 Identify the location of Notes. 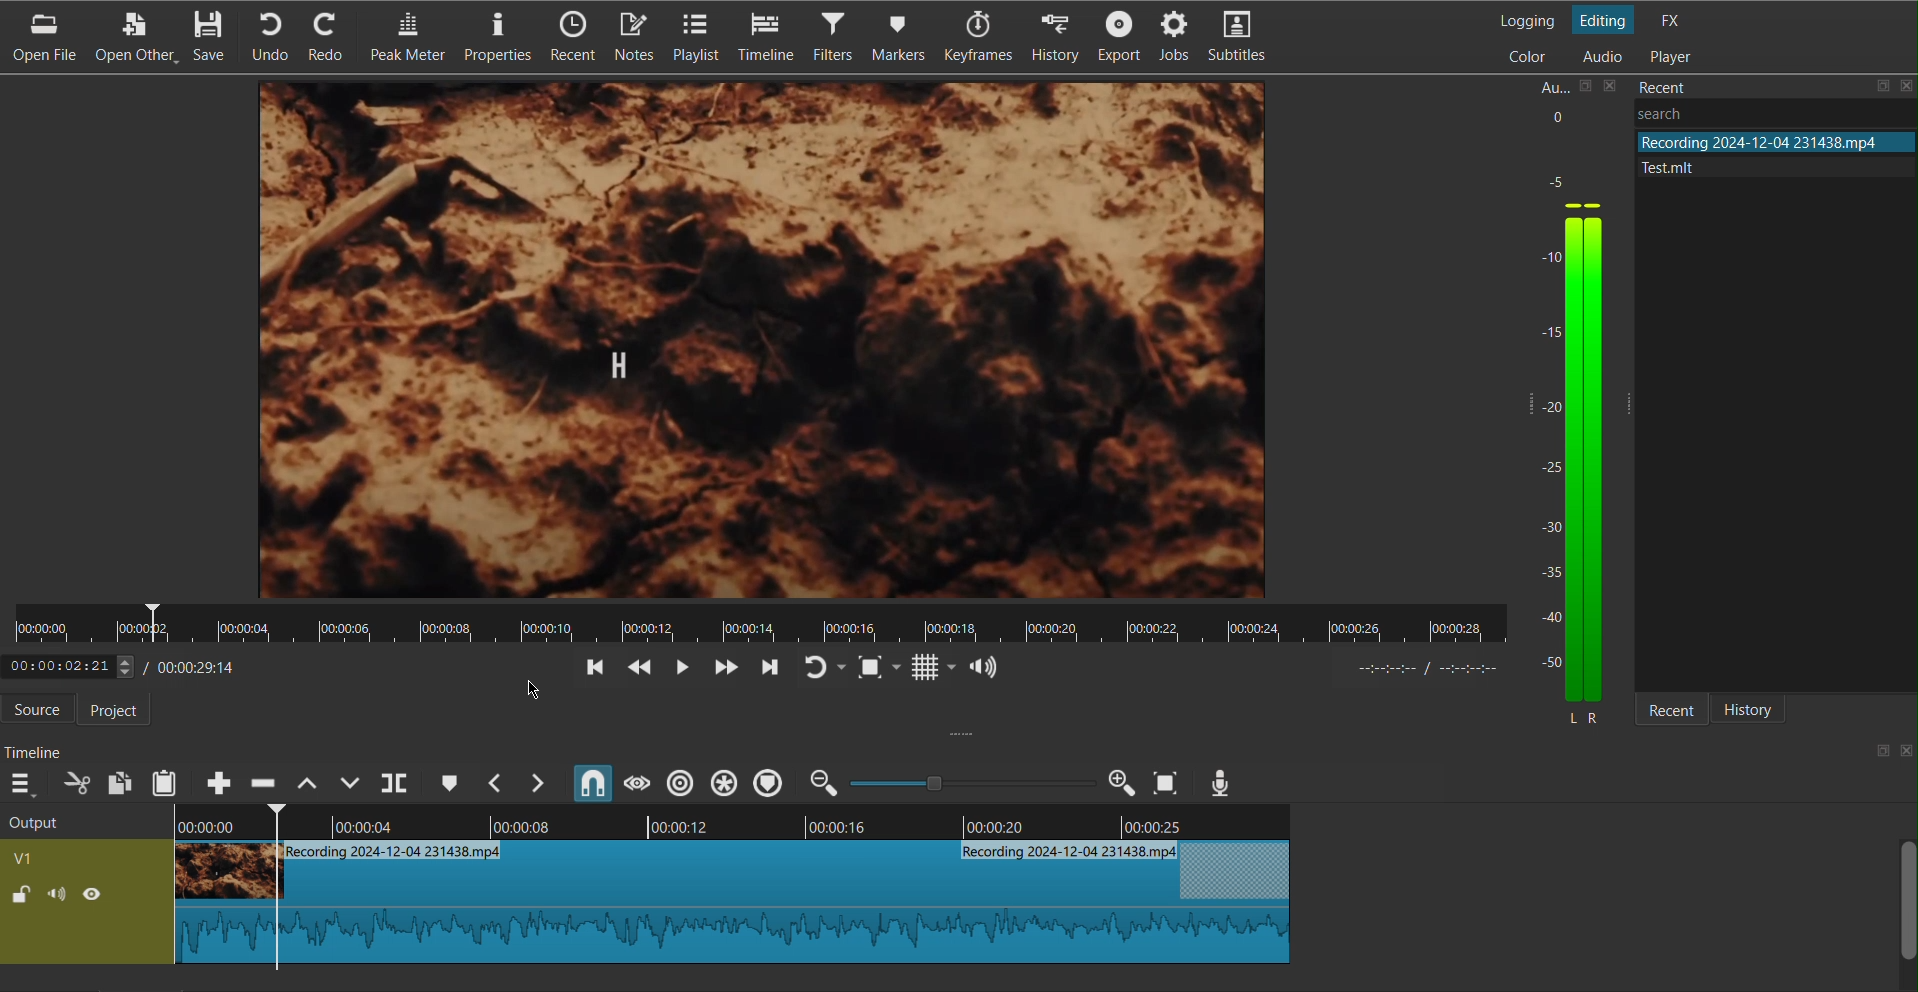
(637, 36).